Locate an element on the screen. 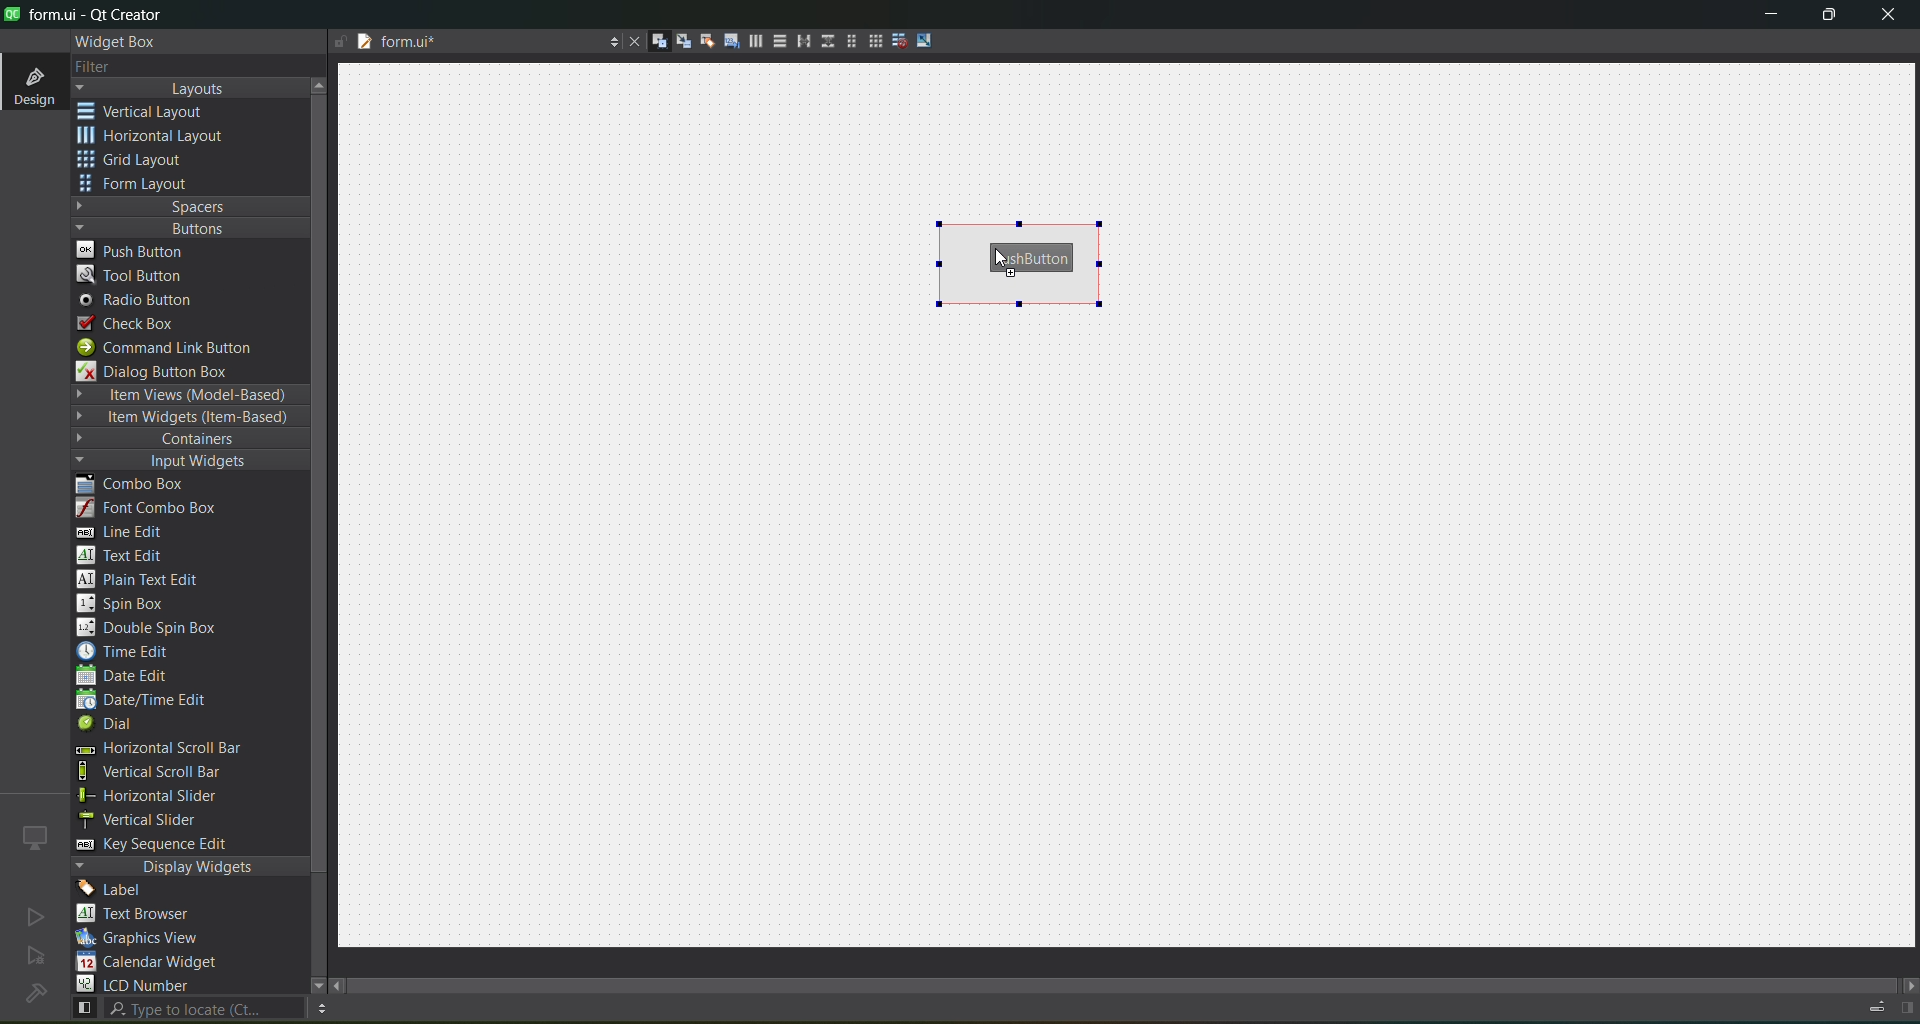 This screenshot has height=1024, width=1920. file is writable is located at coordinates (340, 43).